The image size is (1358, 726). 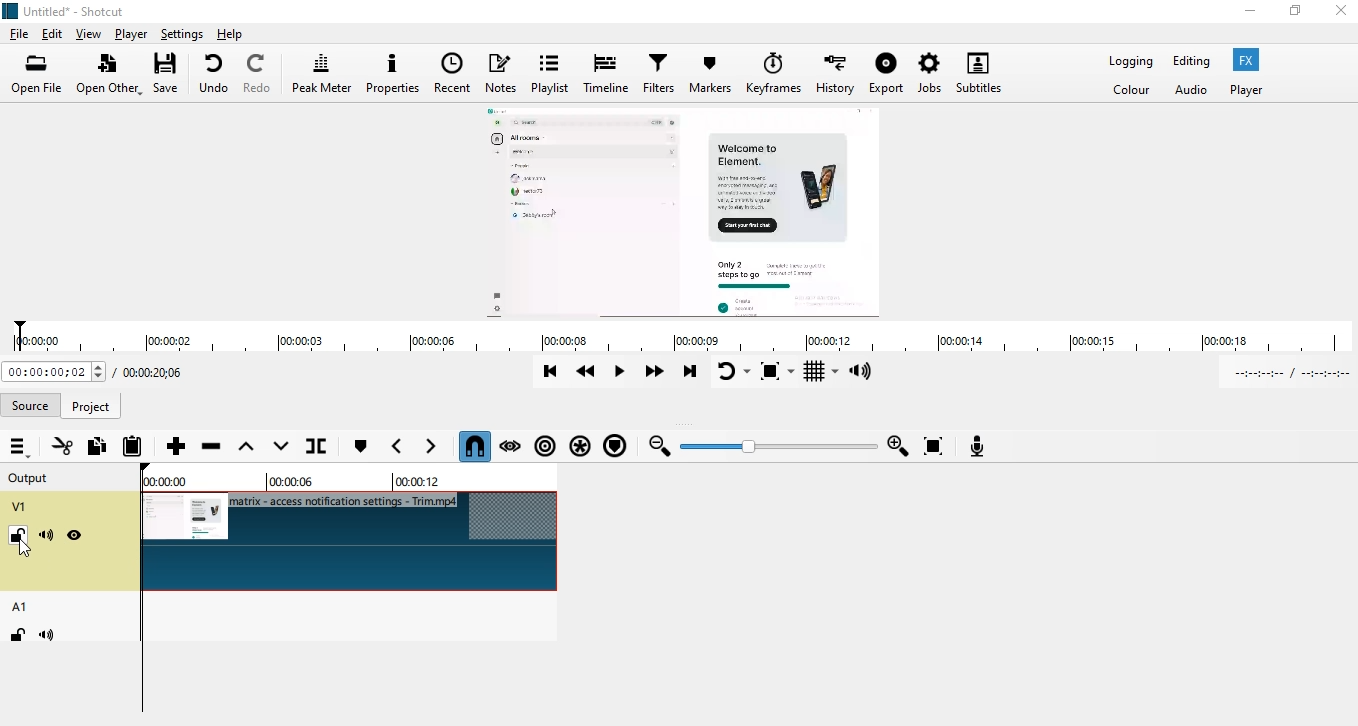 I want to click on Toggle zoom, so click(x=778, y=372).